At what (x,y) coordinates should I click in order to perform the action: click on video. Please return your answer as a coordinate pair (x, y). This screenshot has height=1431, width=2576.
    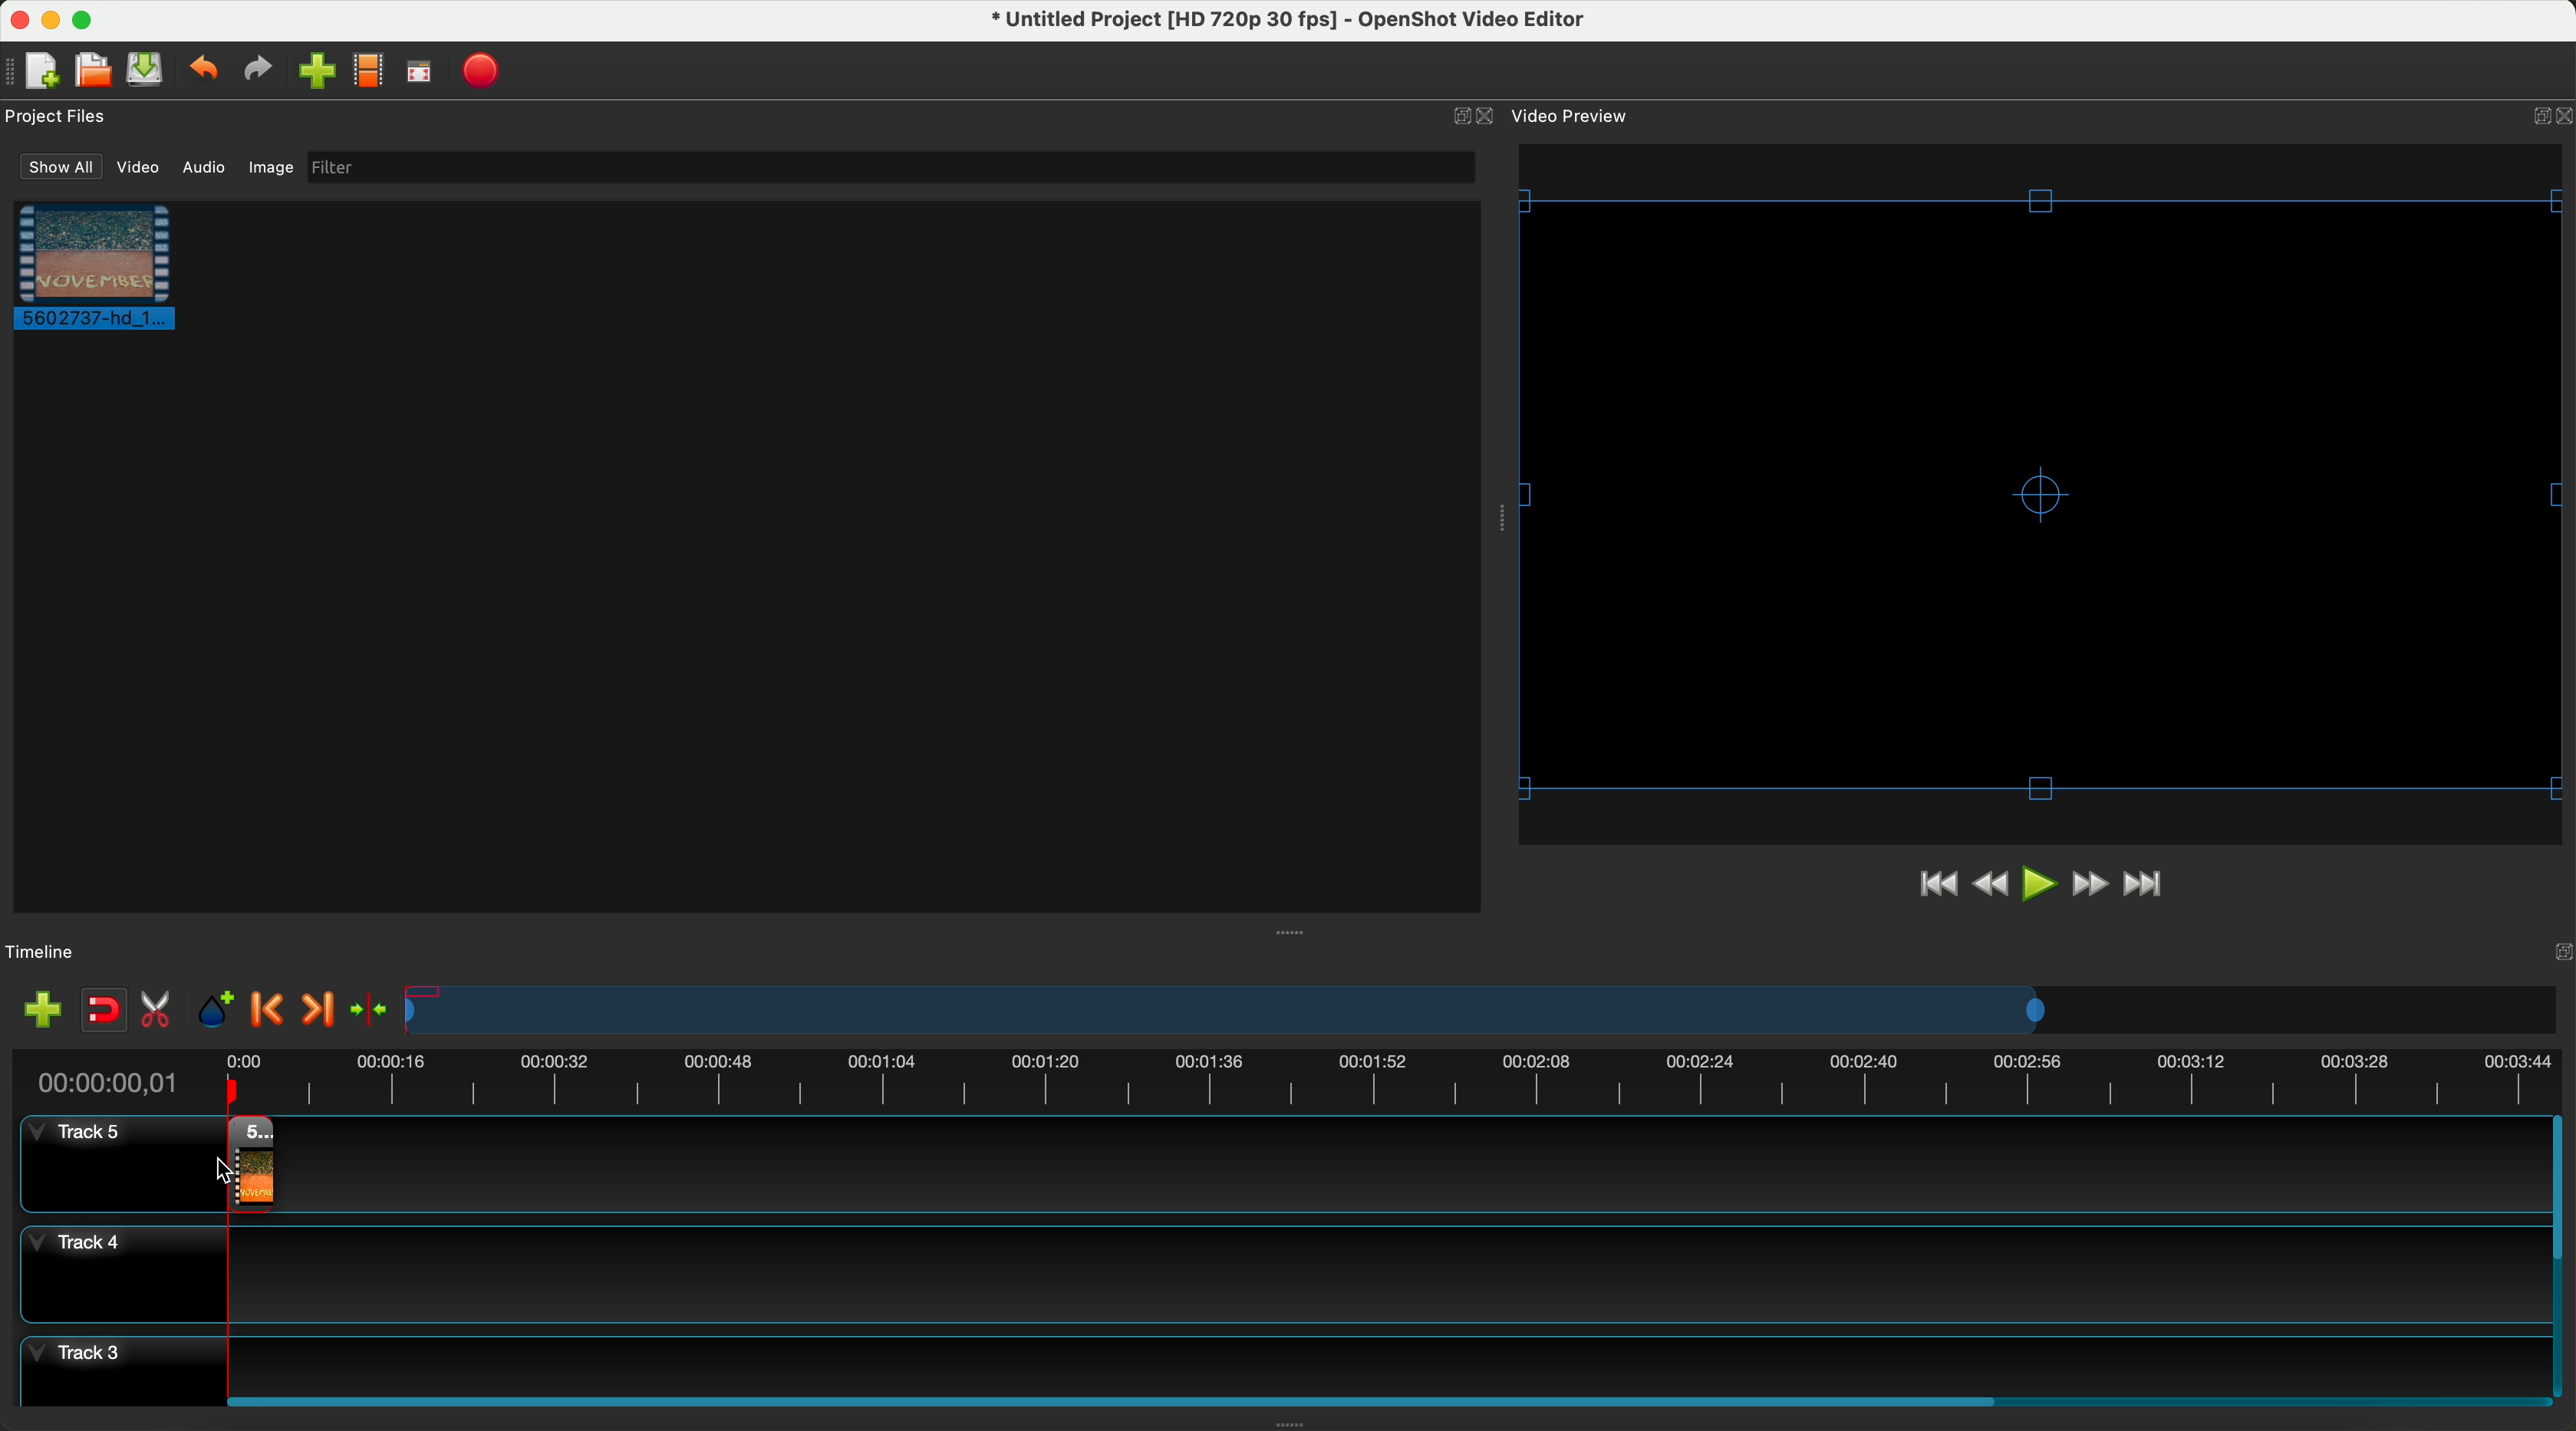
    Looking at the image, I should click on (138, 170).